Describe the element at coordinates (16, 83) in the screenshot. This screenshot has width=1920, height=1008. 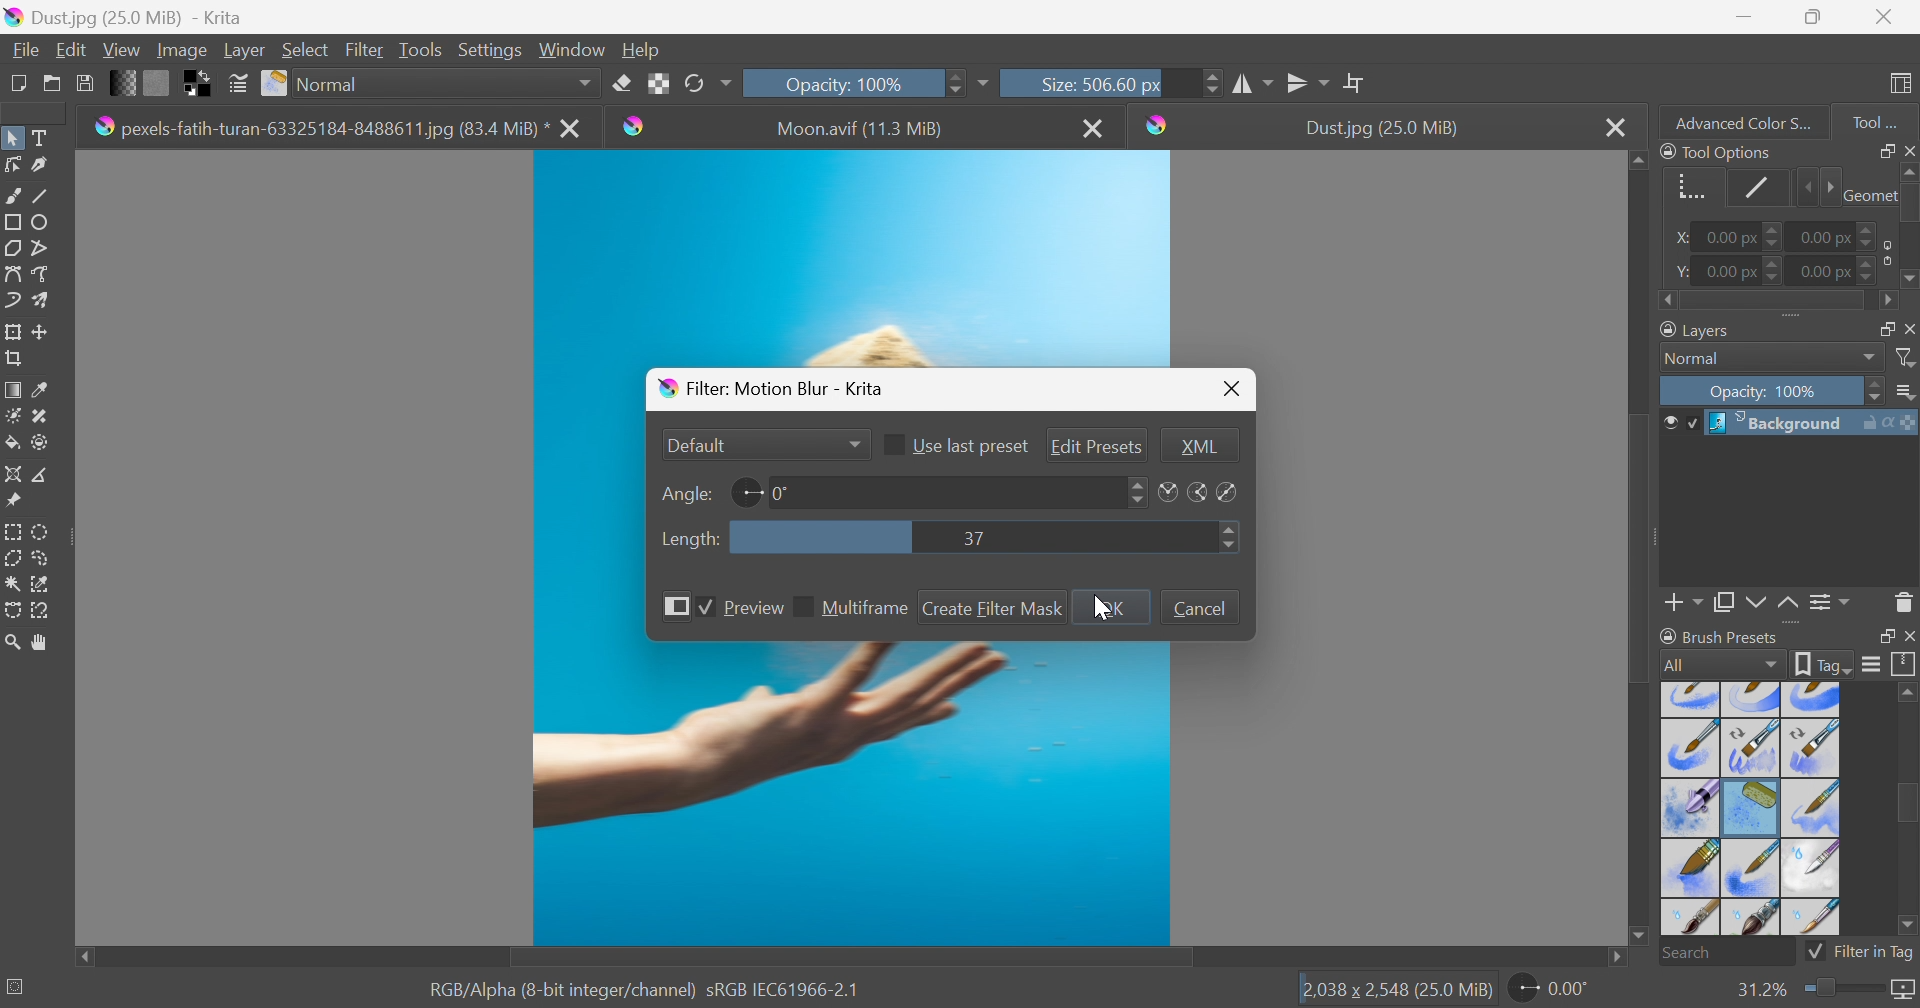
I see `Create new document` at that location.